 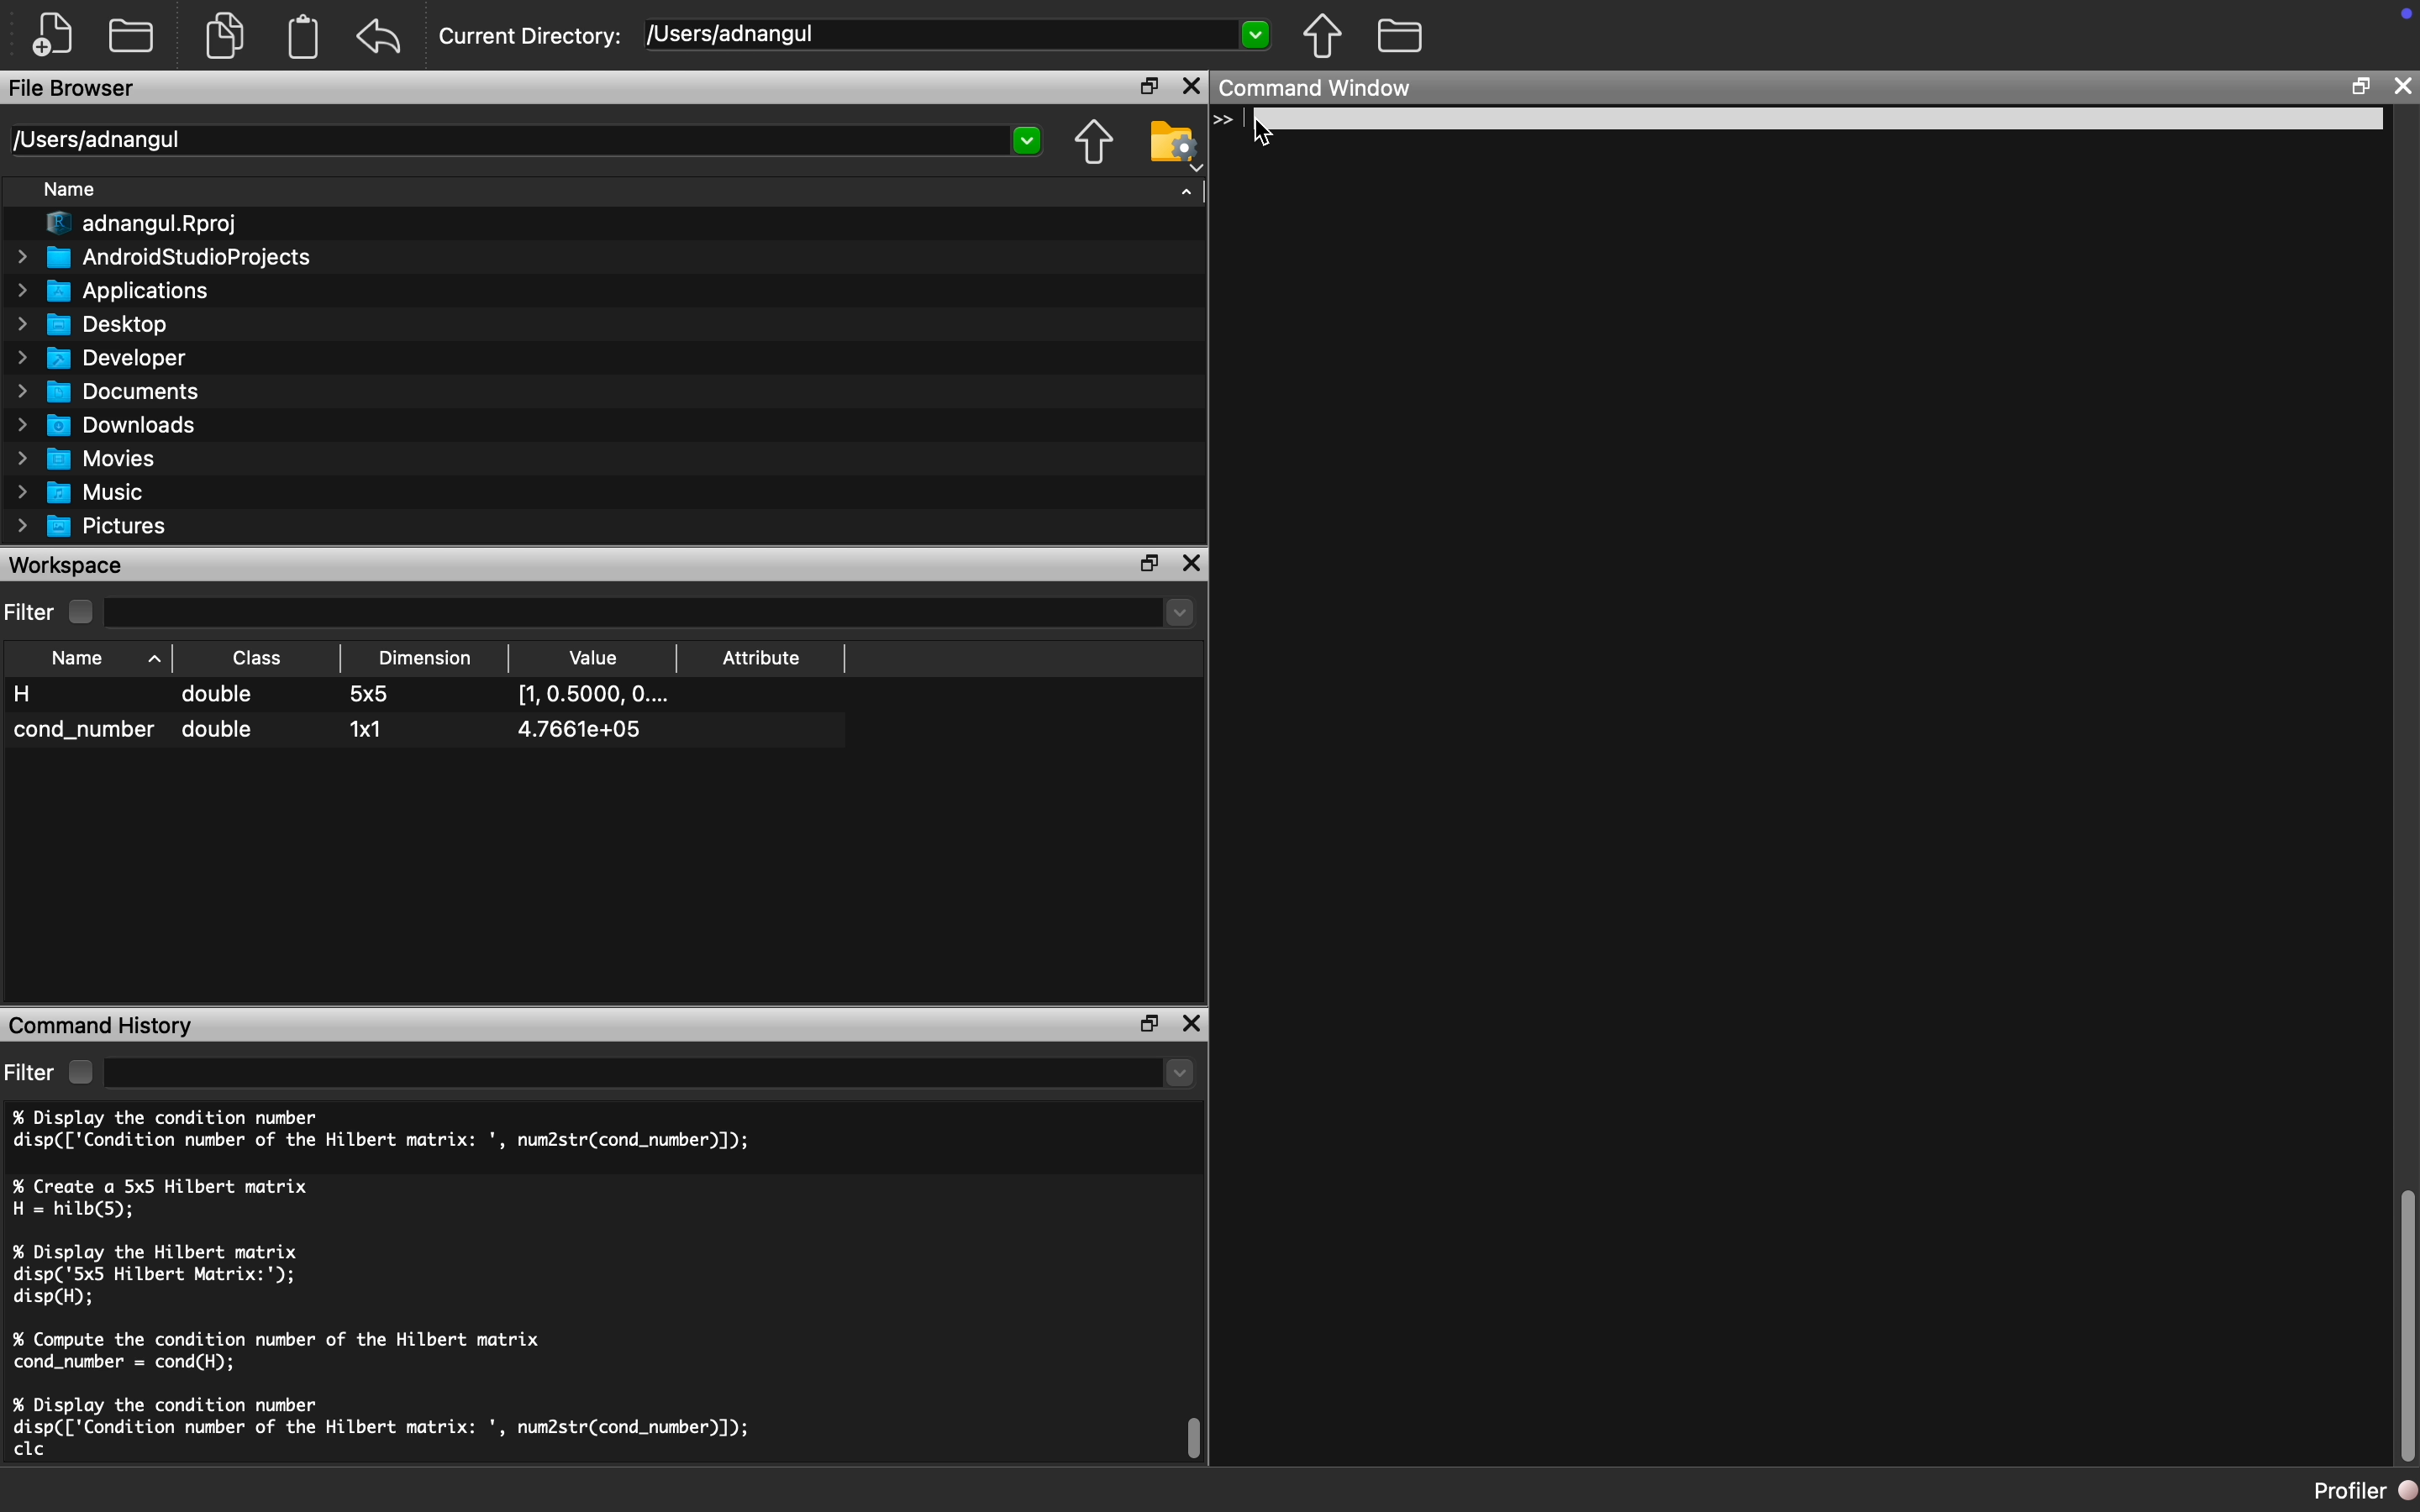 What do you see at coordinates (1149, 561) in the screenshot?
I see `Restore Down` at bounding box center [1149, 561].